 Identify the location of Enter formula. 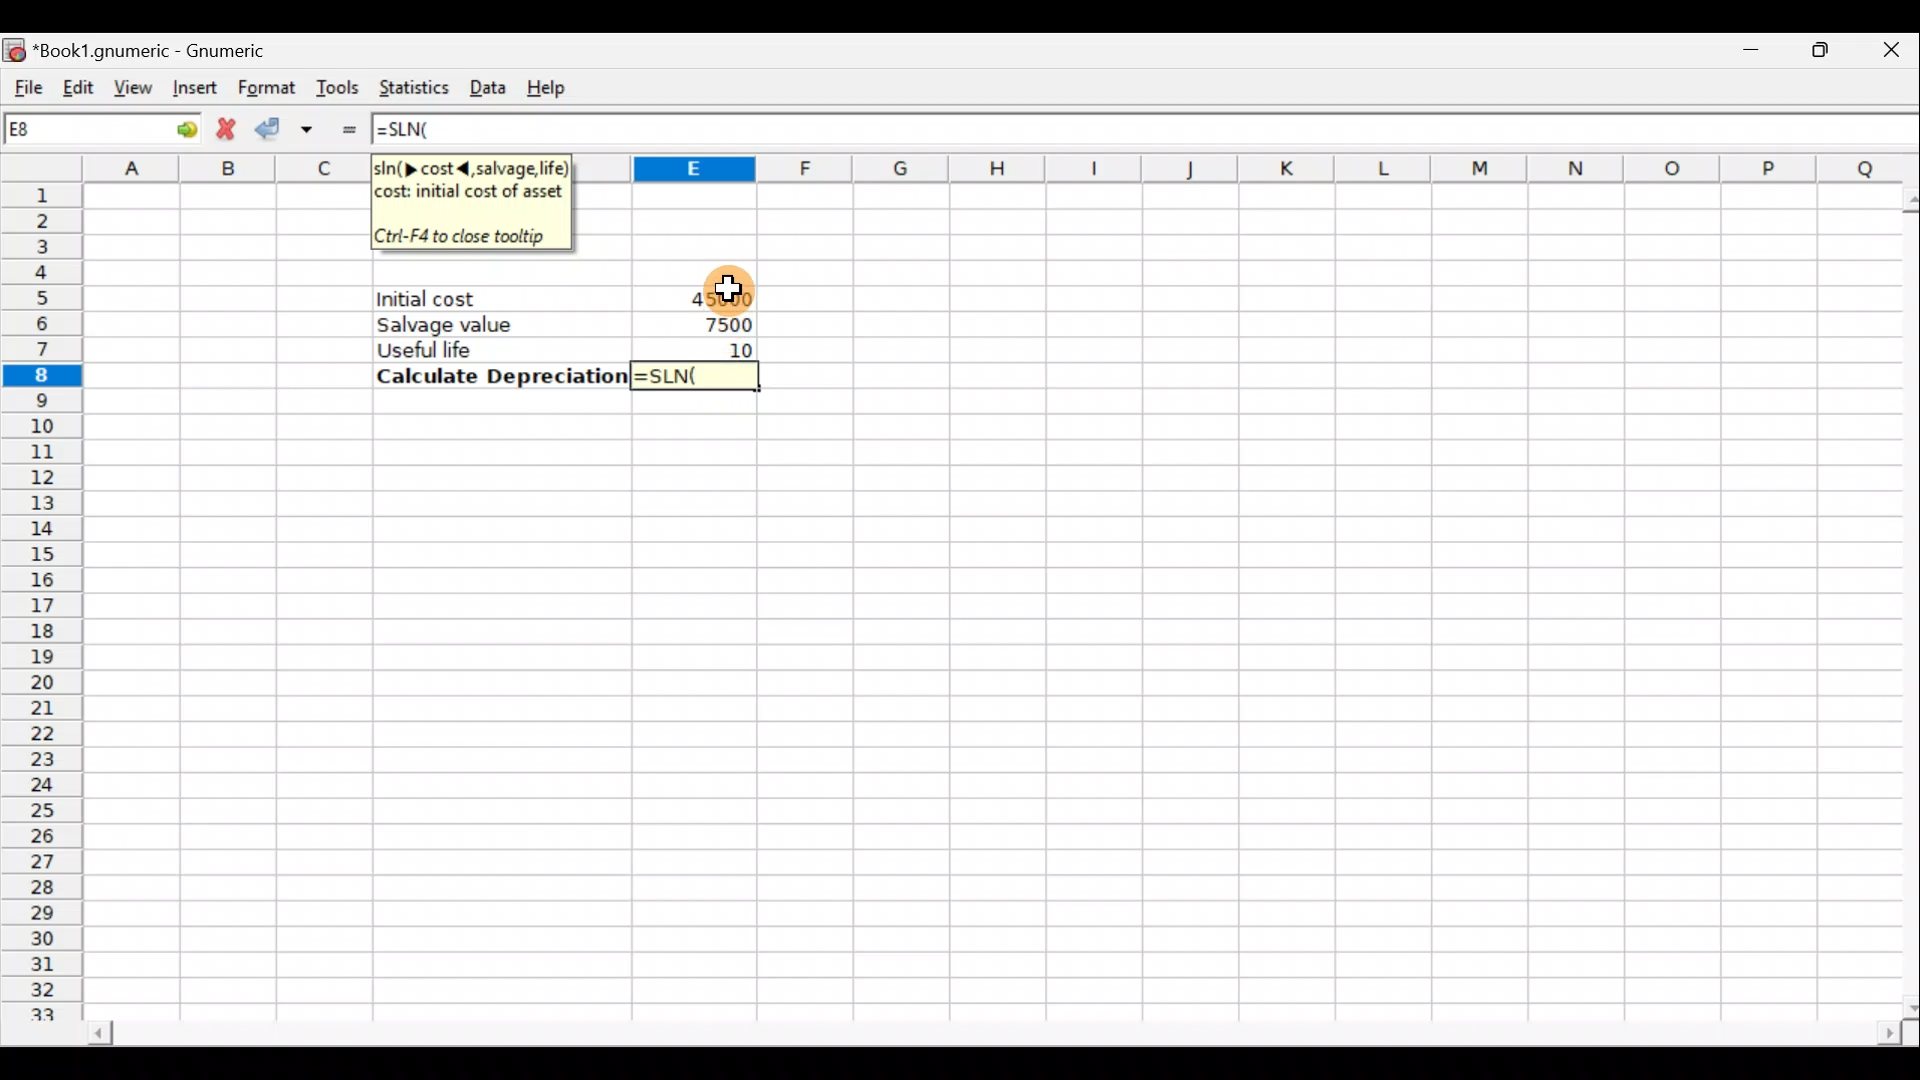
(348, 128).